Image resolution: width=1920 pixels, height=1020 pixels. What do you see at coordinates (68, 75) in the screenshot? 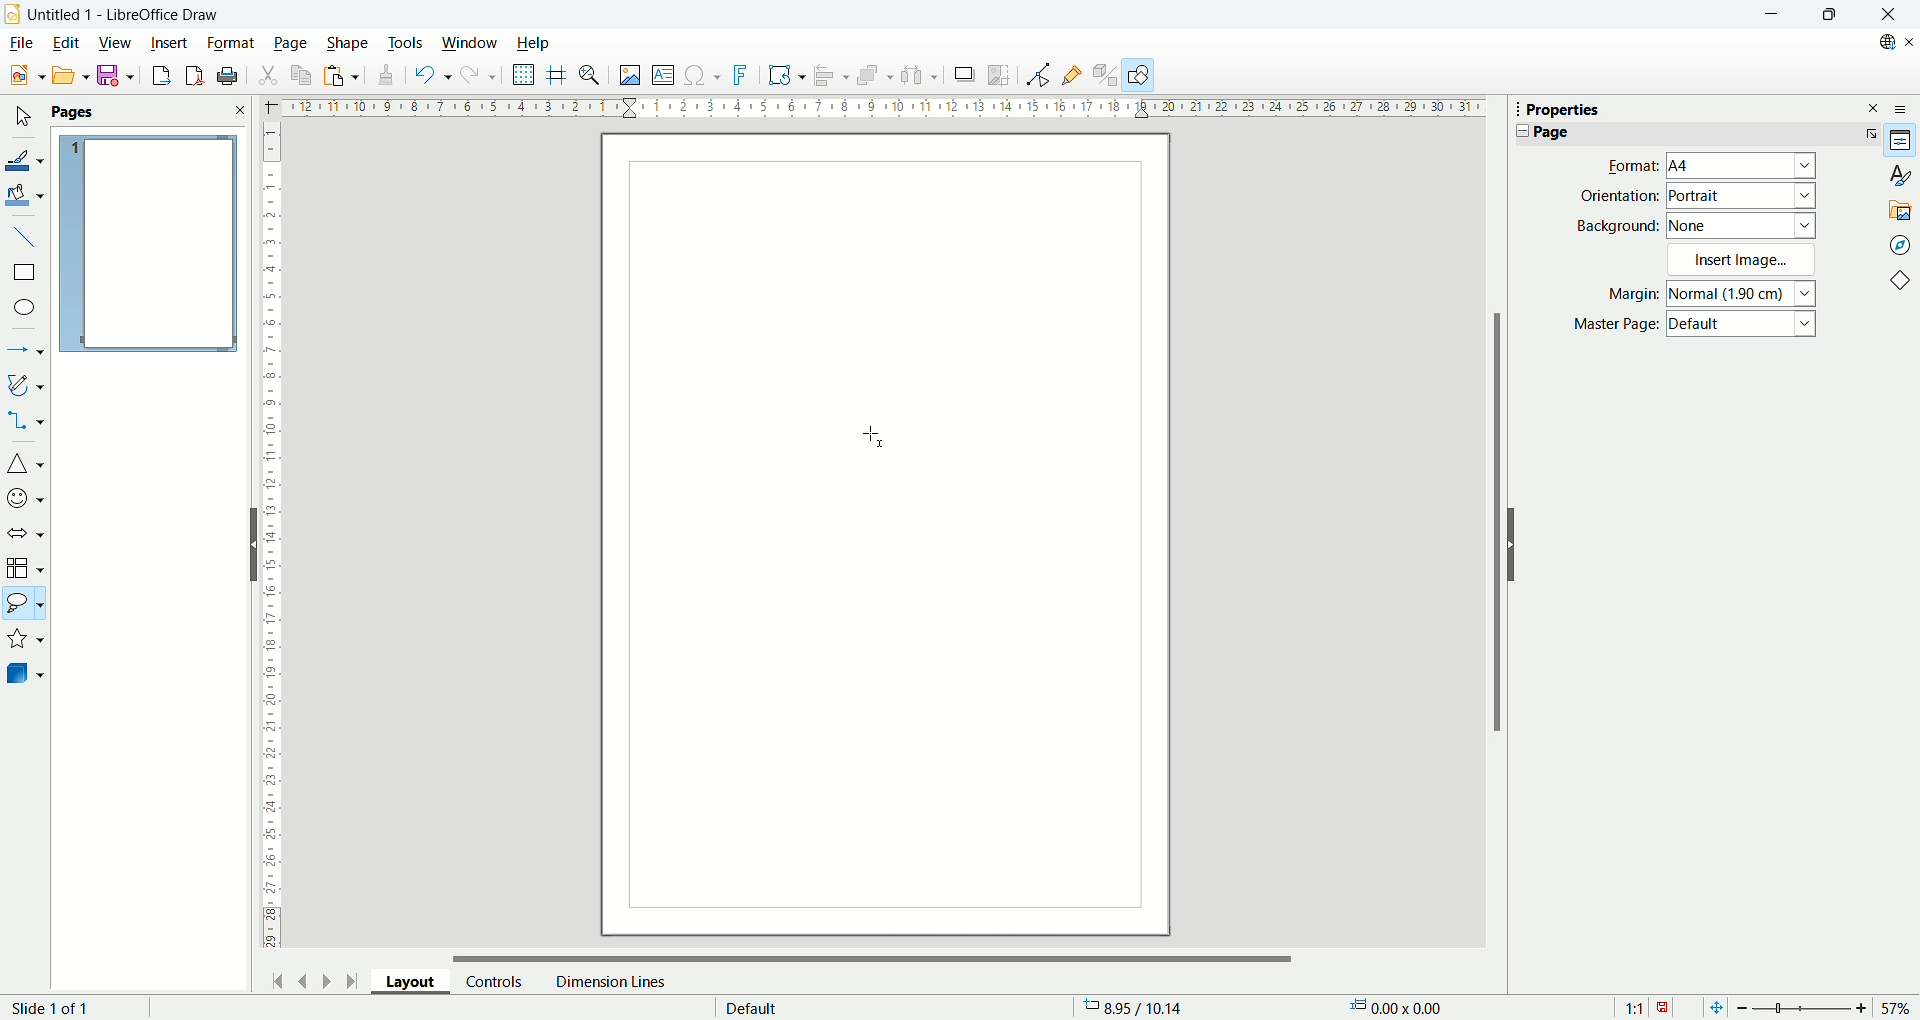
I see `open` at bounding box center [68, 75].